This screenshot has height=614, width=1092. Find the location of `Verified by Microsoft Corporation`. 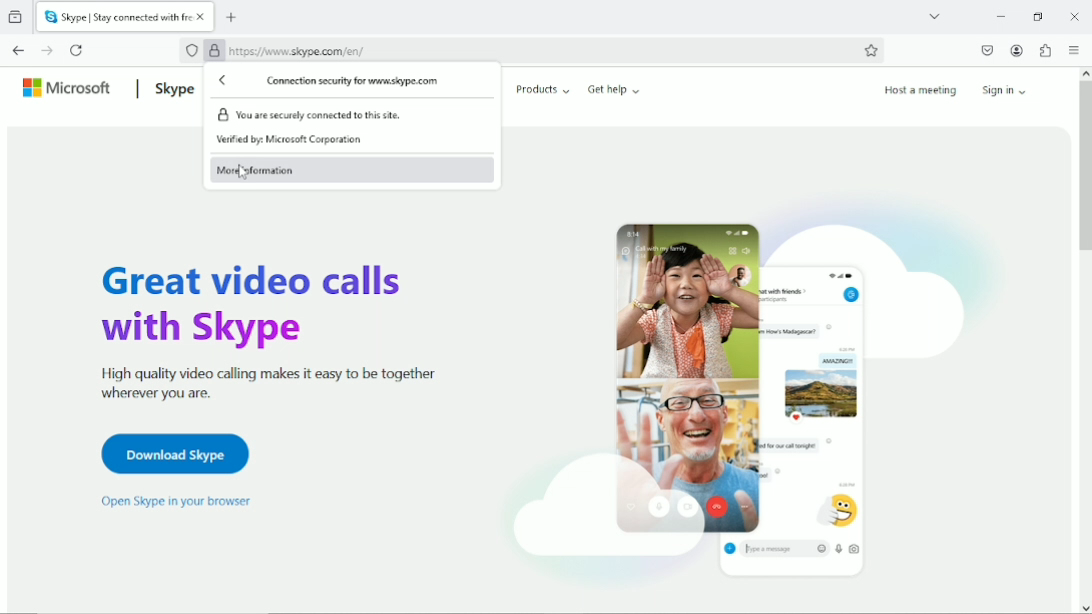

Verified by Microsoft Corporation is located at coordinates (214, 52).